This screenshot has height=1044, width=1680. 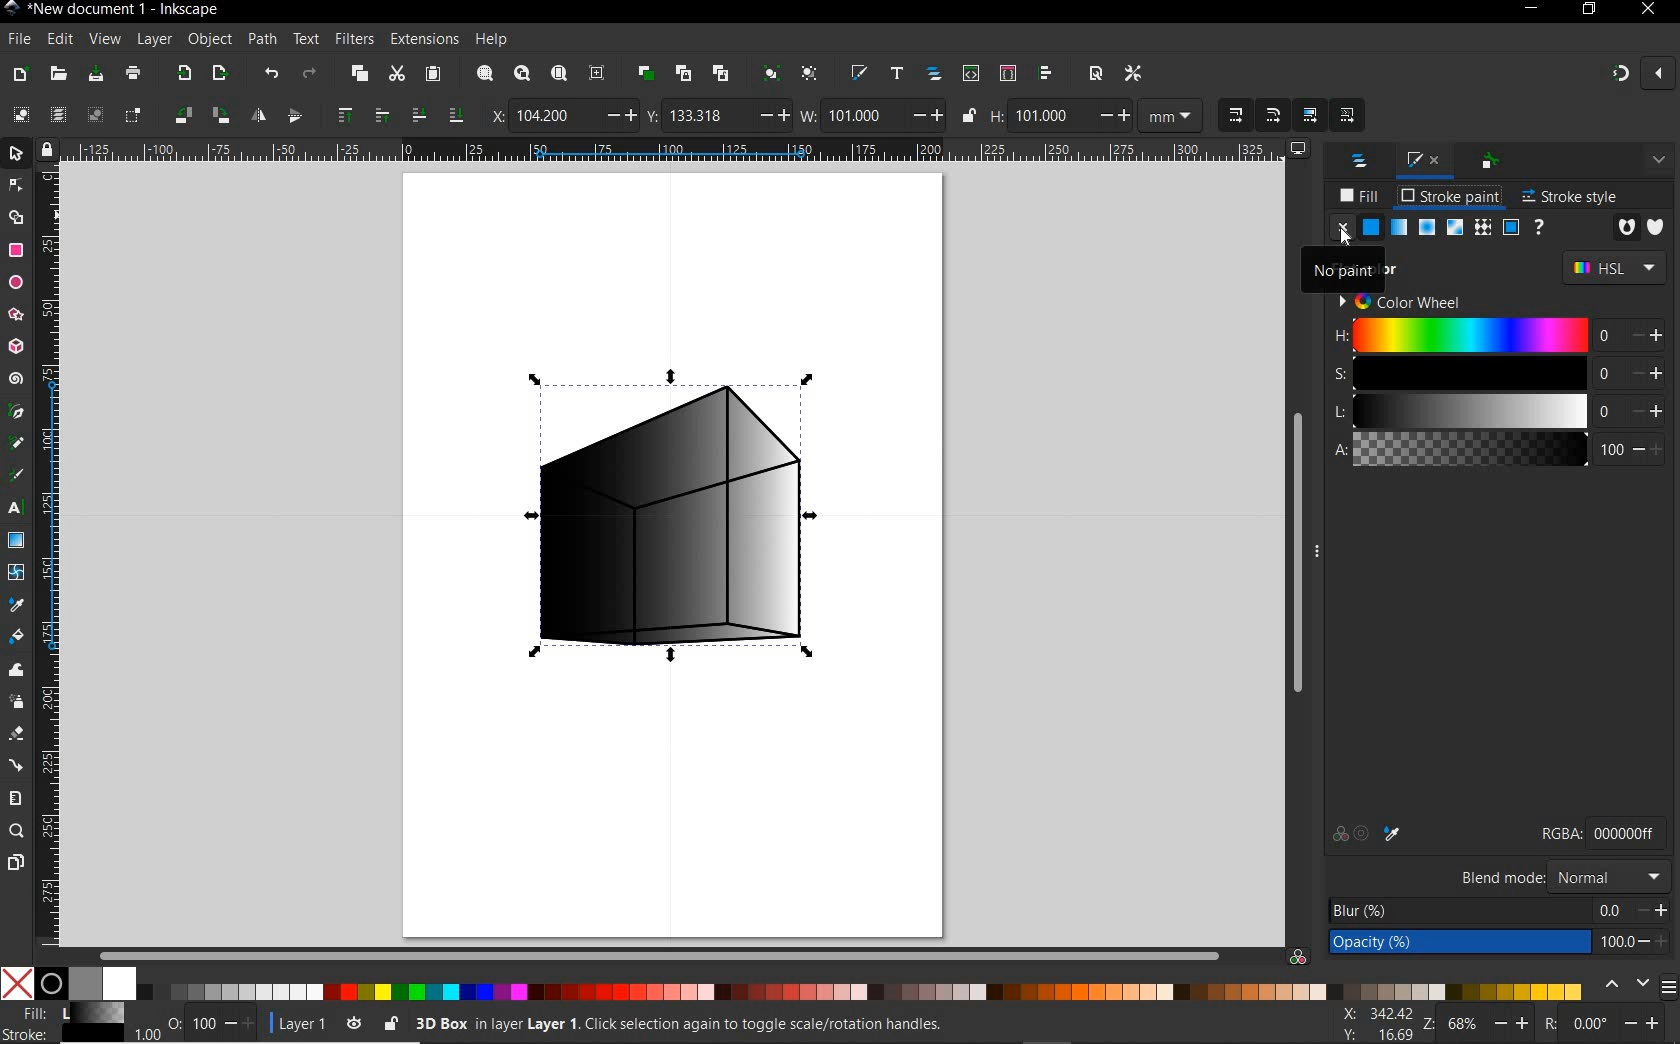 What do you see at coordinates (19, 703) in the screenshot?
I see `SPRAY TOOL` at bounding box center [19, 703].